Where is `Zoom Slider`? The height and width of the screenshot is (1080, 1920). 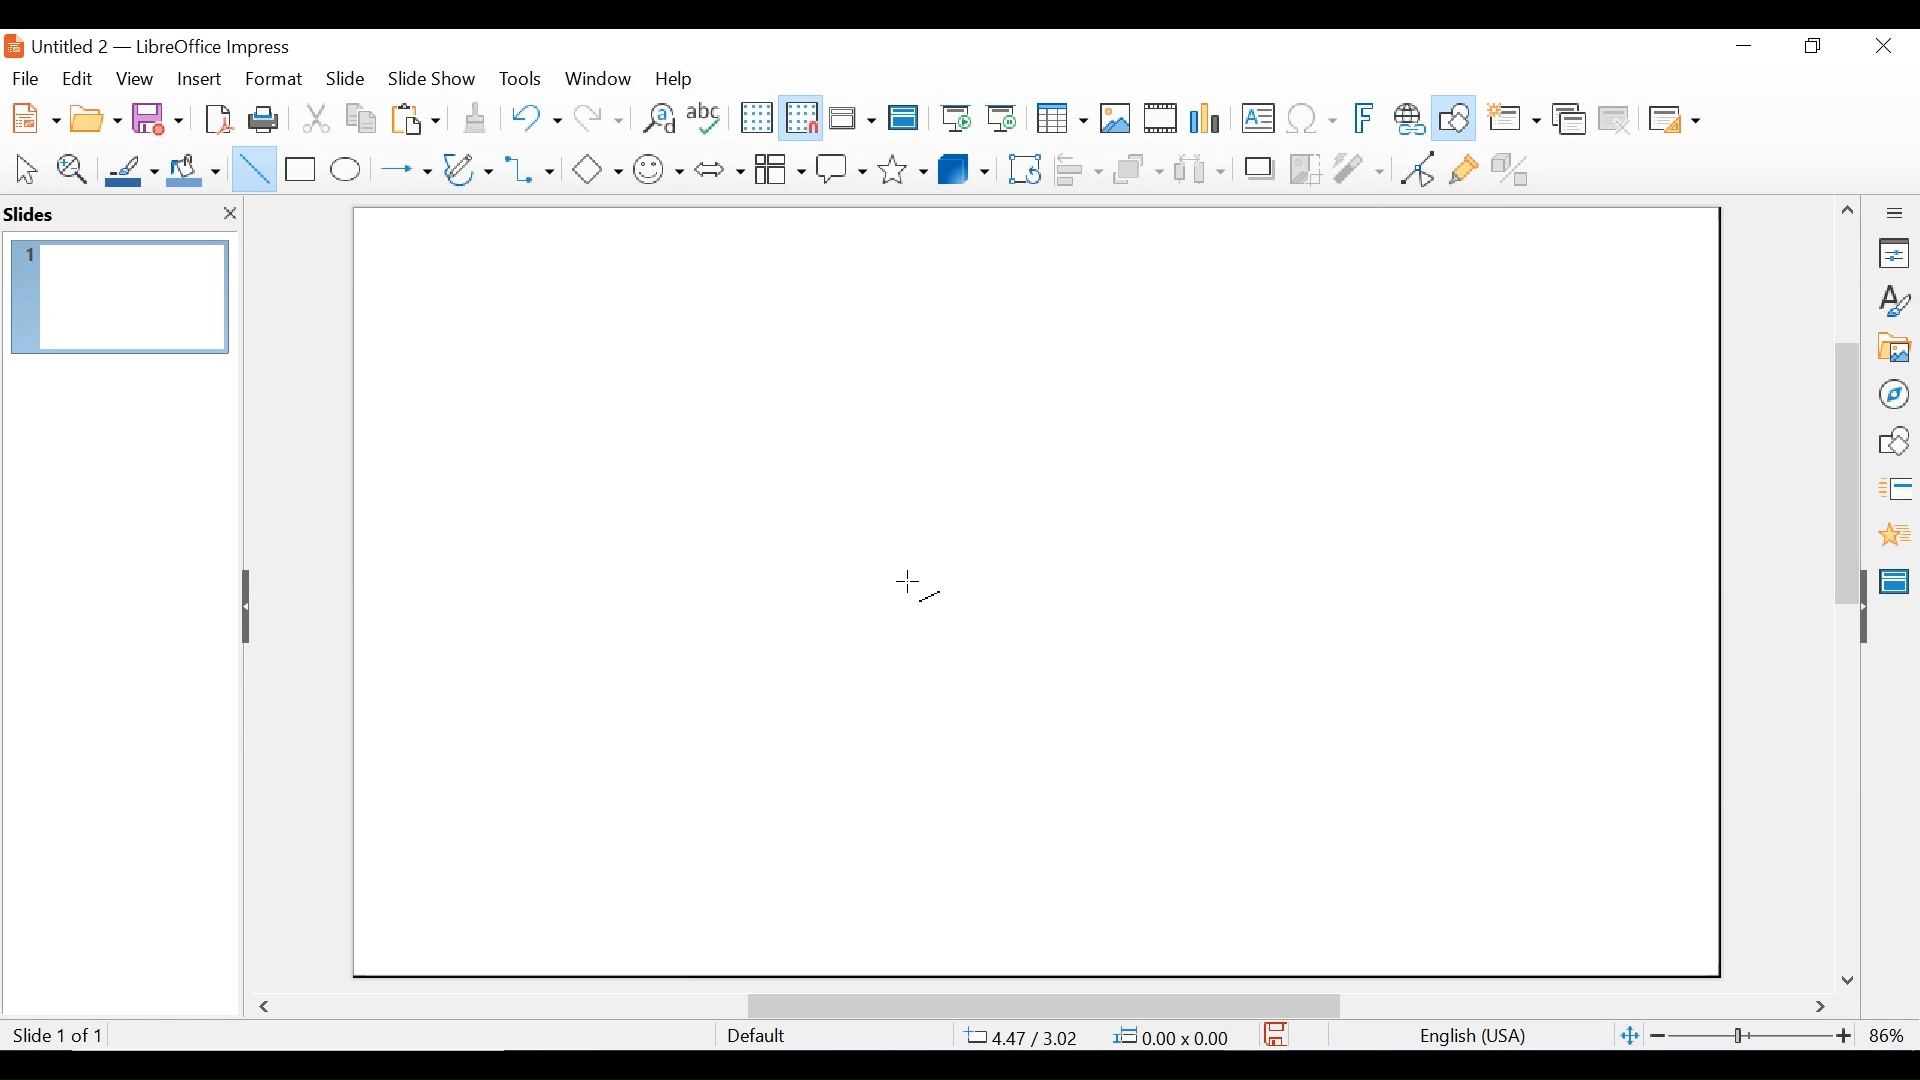 Zoom Slider is located at coordinates (1749, 1034).